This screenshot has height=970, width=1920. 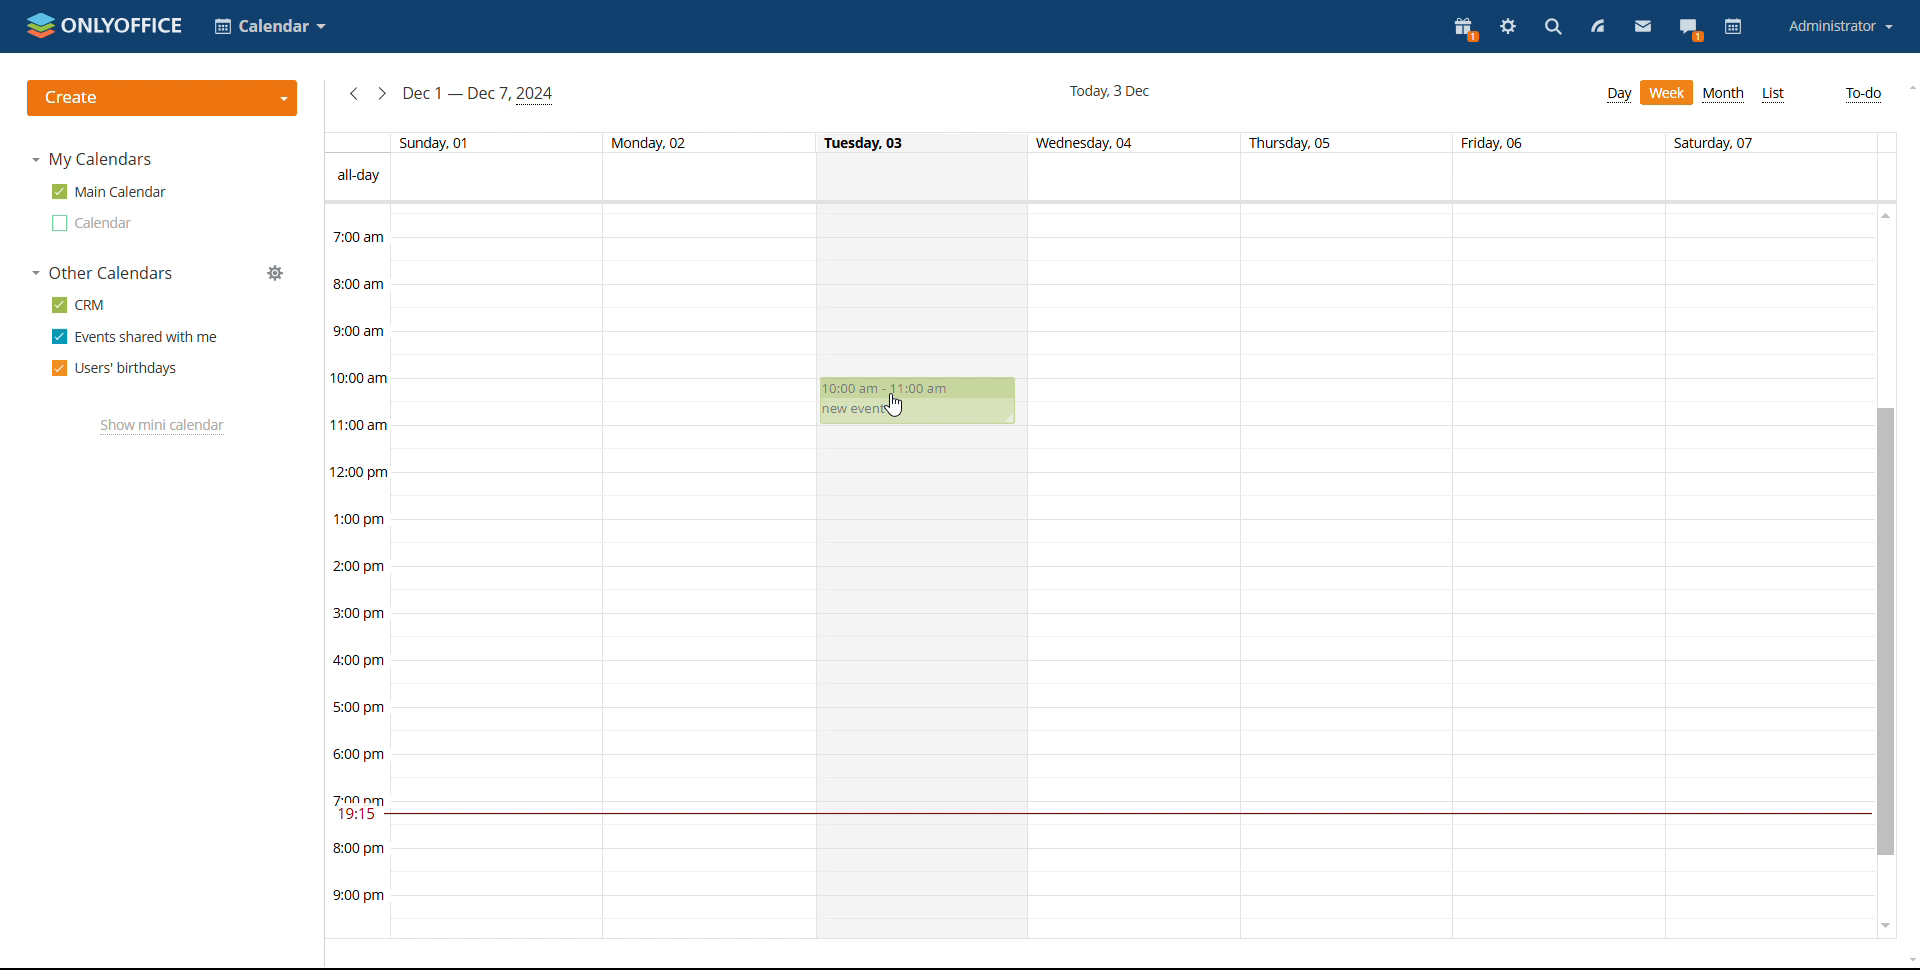 What do you see at coordinates (78, 305) in the screenshot?
I see `CRM` at bounding box center [78, 305].